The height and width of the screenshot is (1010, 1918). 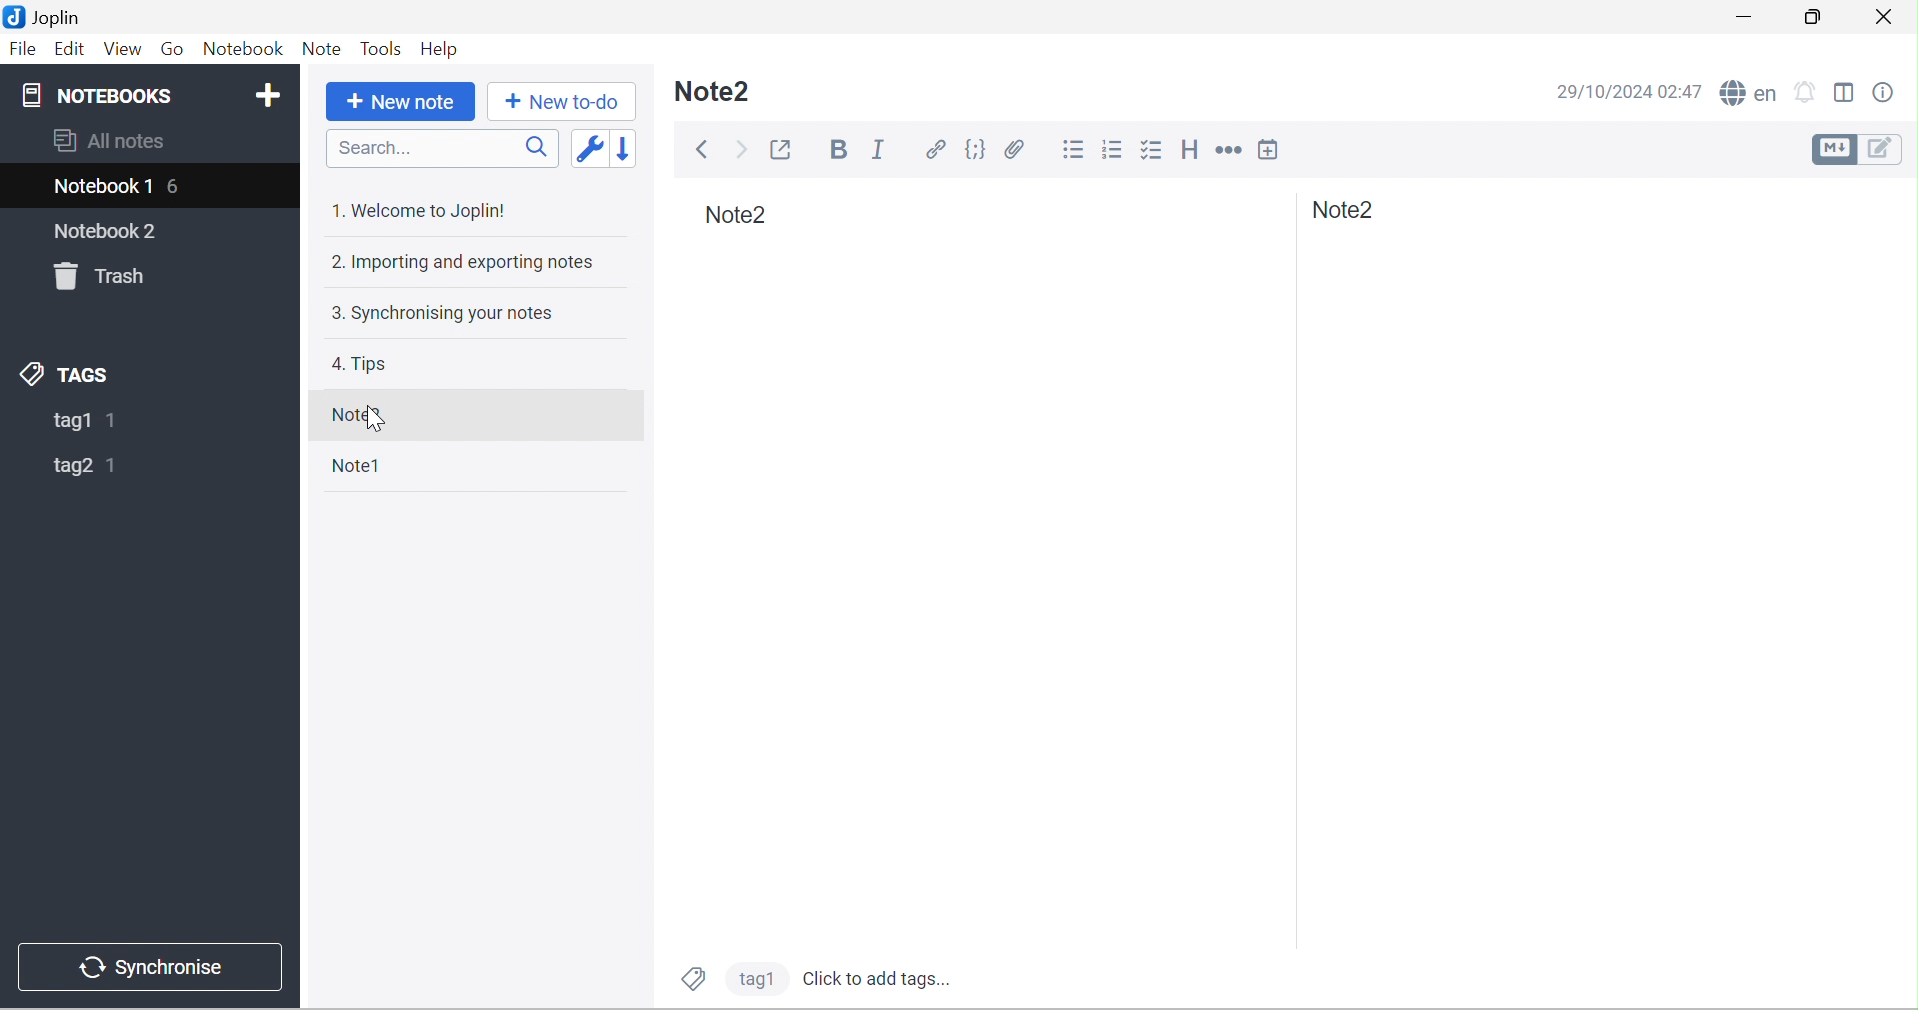 I want to click on 1, so click(x=118, y=421).